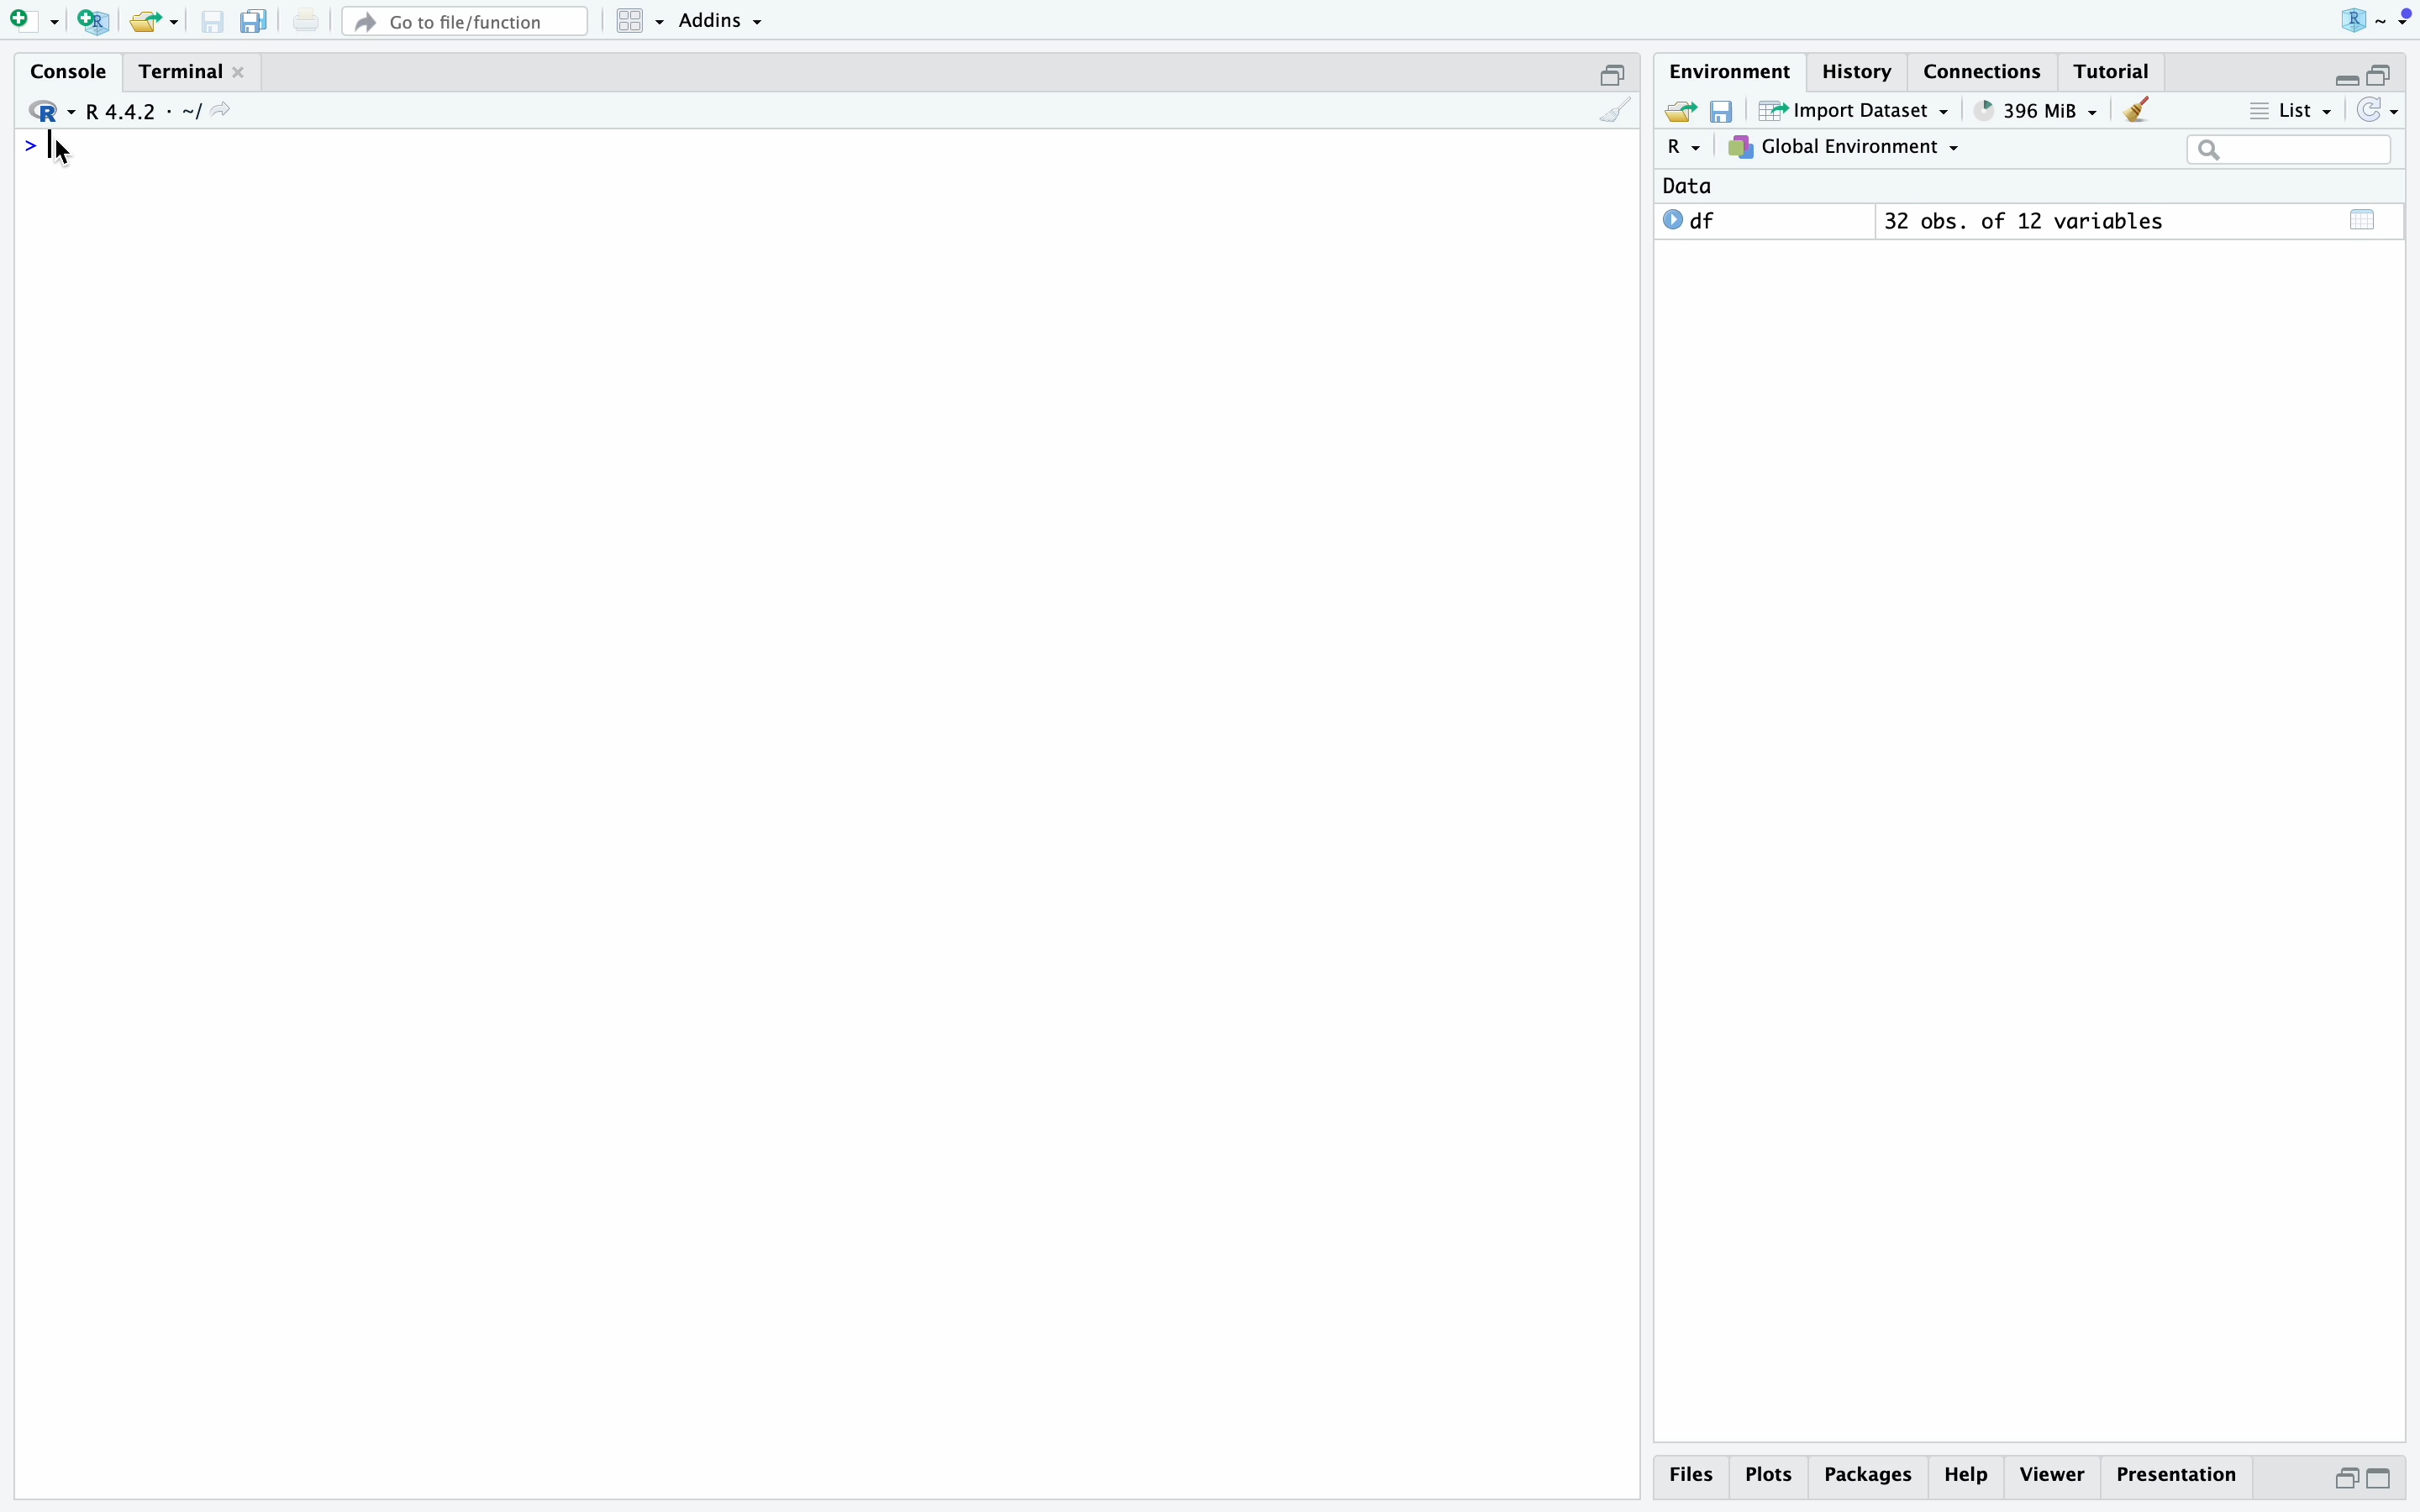  What do you see at coordinates (2346, 78) in the screenshot?
I see `Collapse/expand` at bounding box center [2346, 78].